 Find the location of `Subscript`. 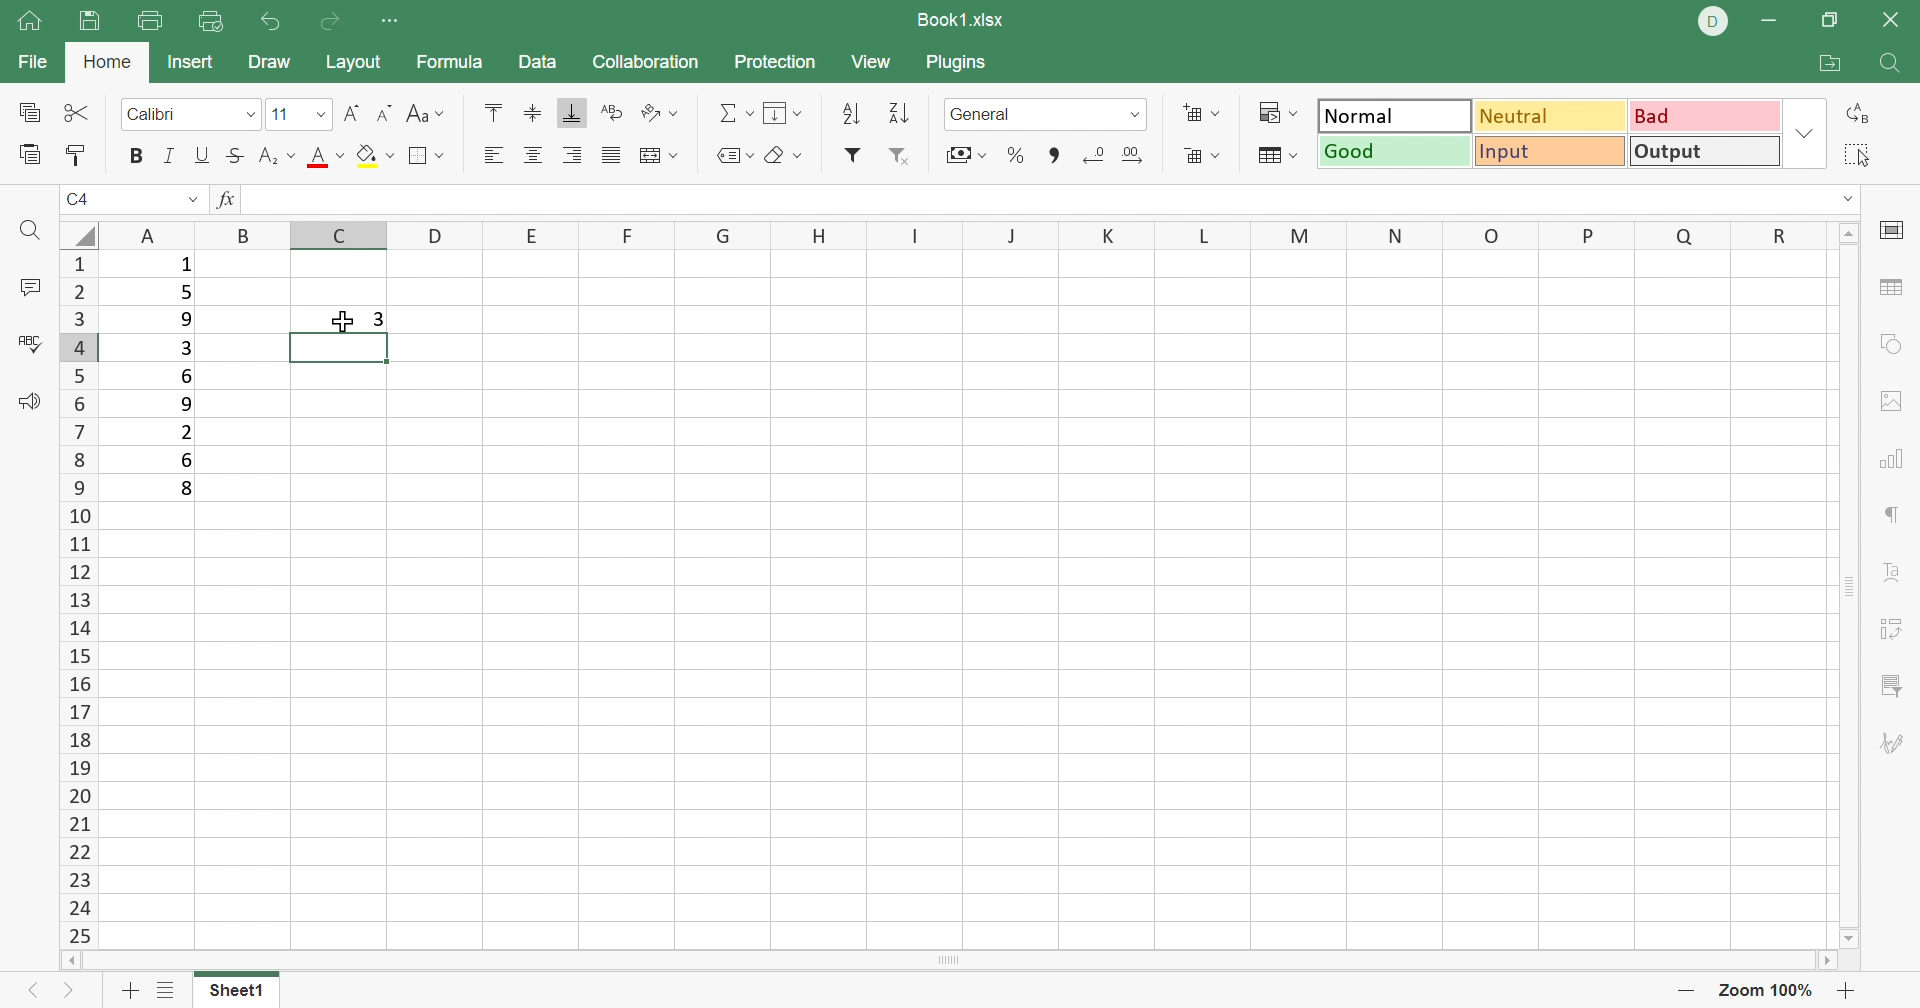

Subscript is located at coordinates (274, 157).